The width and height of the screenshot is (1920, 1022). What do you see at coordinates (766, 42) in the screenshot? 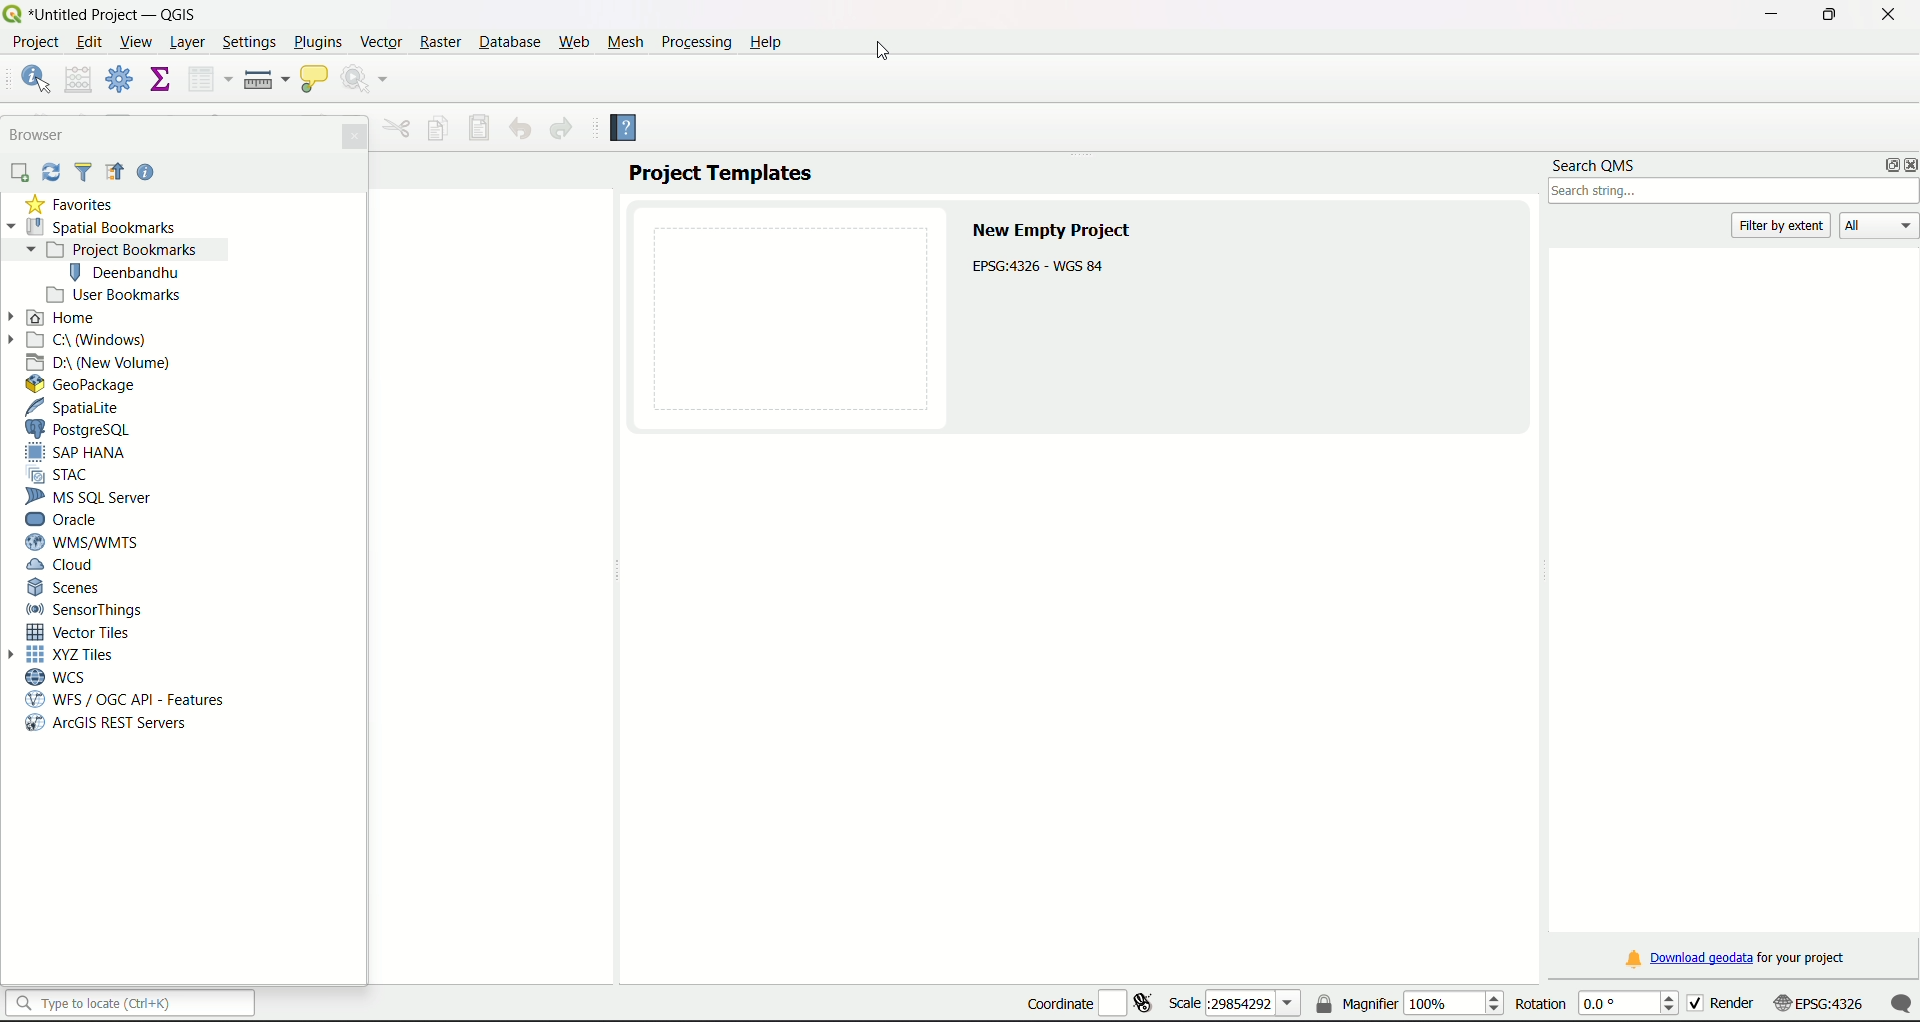
I see `Help` at bounding box center [766, 42].